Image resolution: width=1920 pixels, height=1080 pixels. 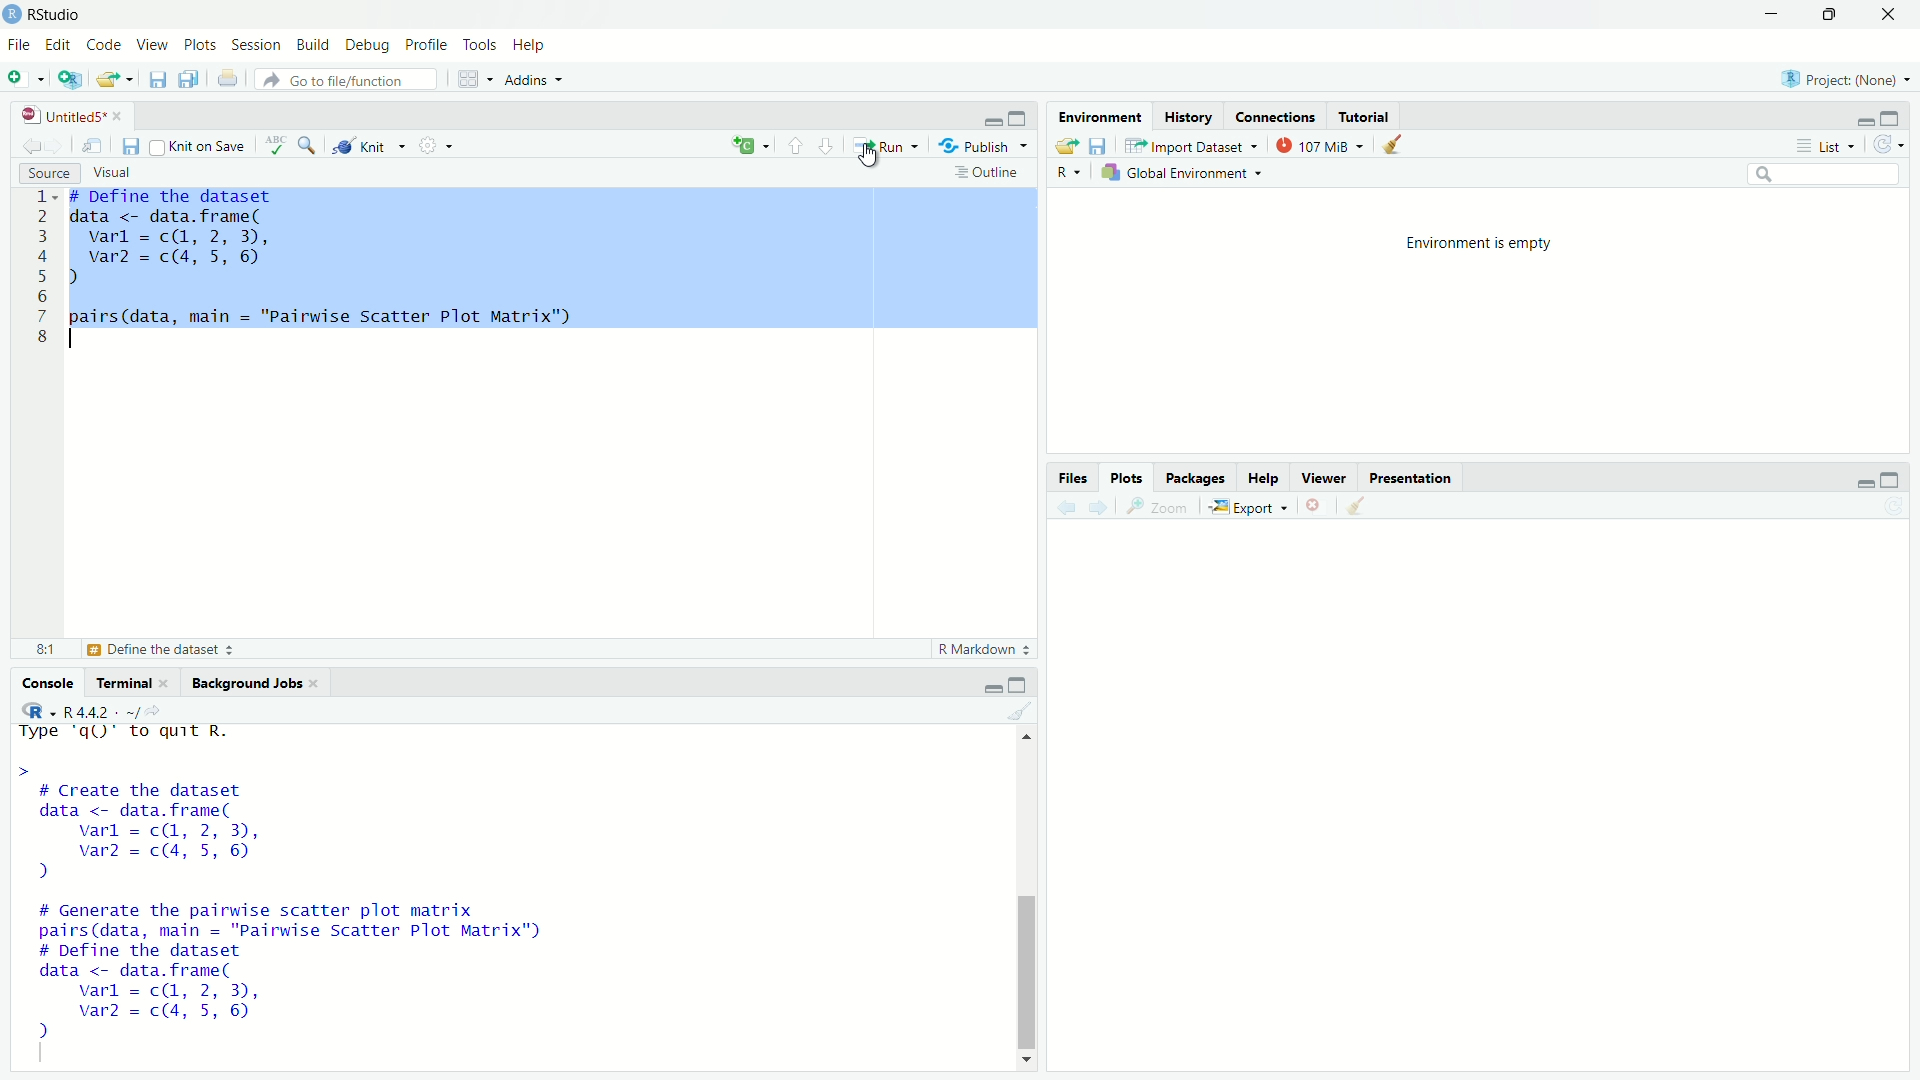 I want to click on Coordinates, so click(x=1276, y=116).